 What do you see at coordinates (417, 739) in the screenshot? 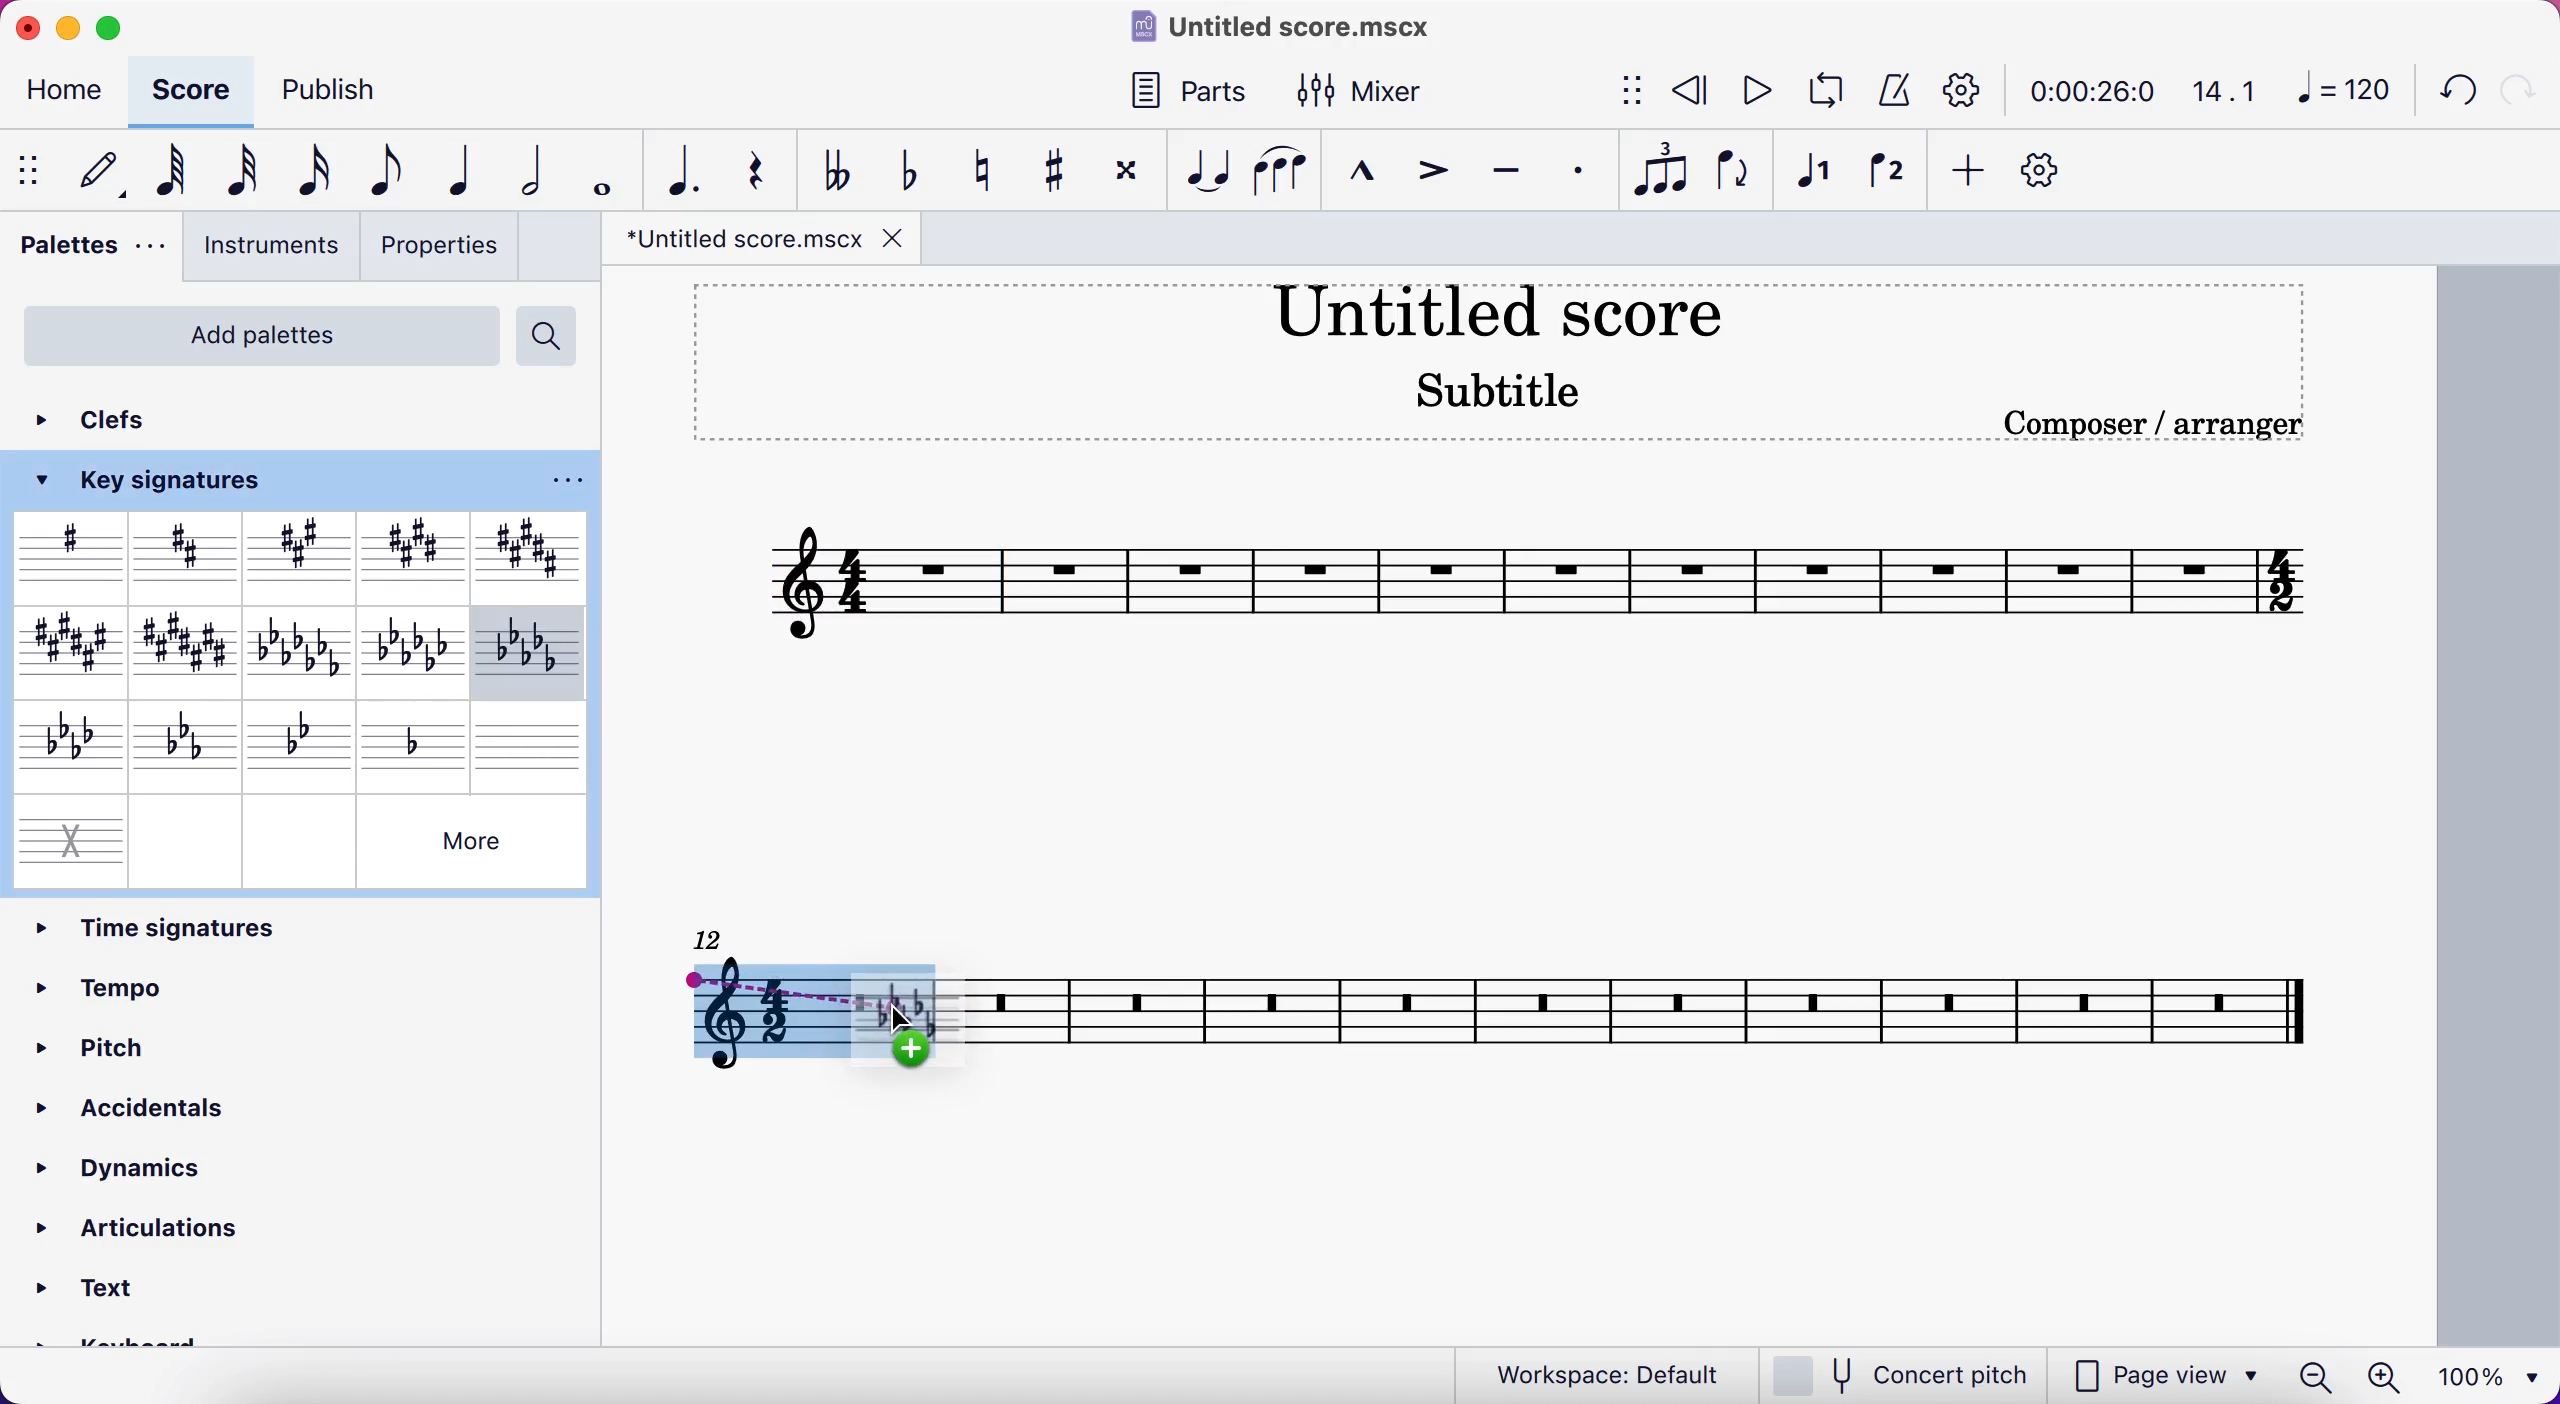
I see `D minor` at bounding box center [417, 739].